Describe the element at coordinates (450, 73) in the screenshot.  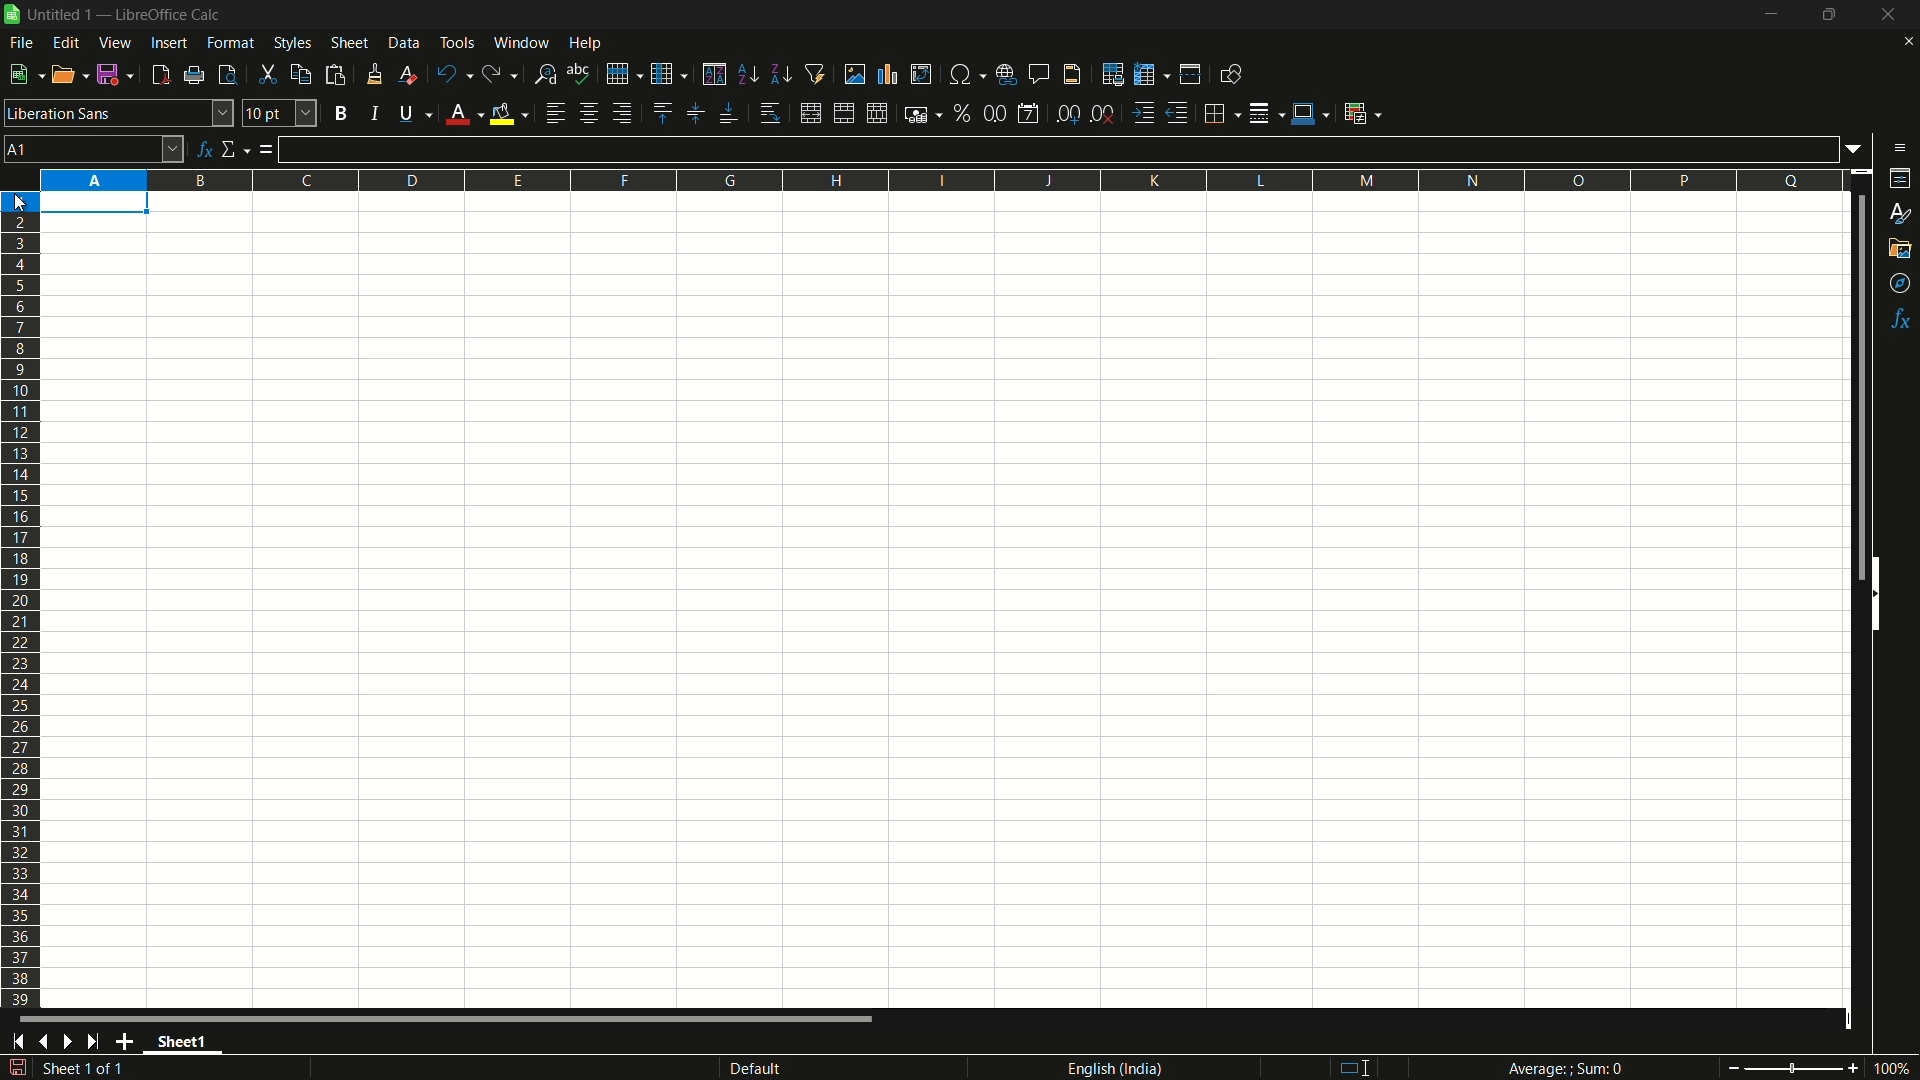
I see `undo` at that location.